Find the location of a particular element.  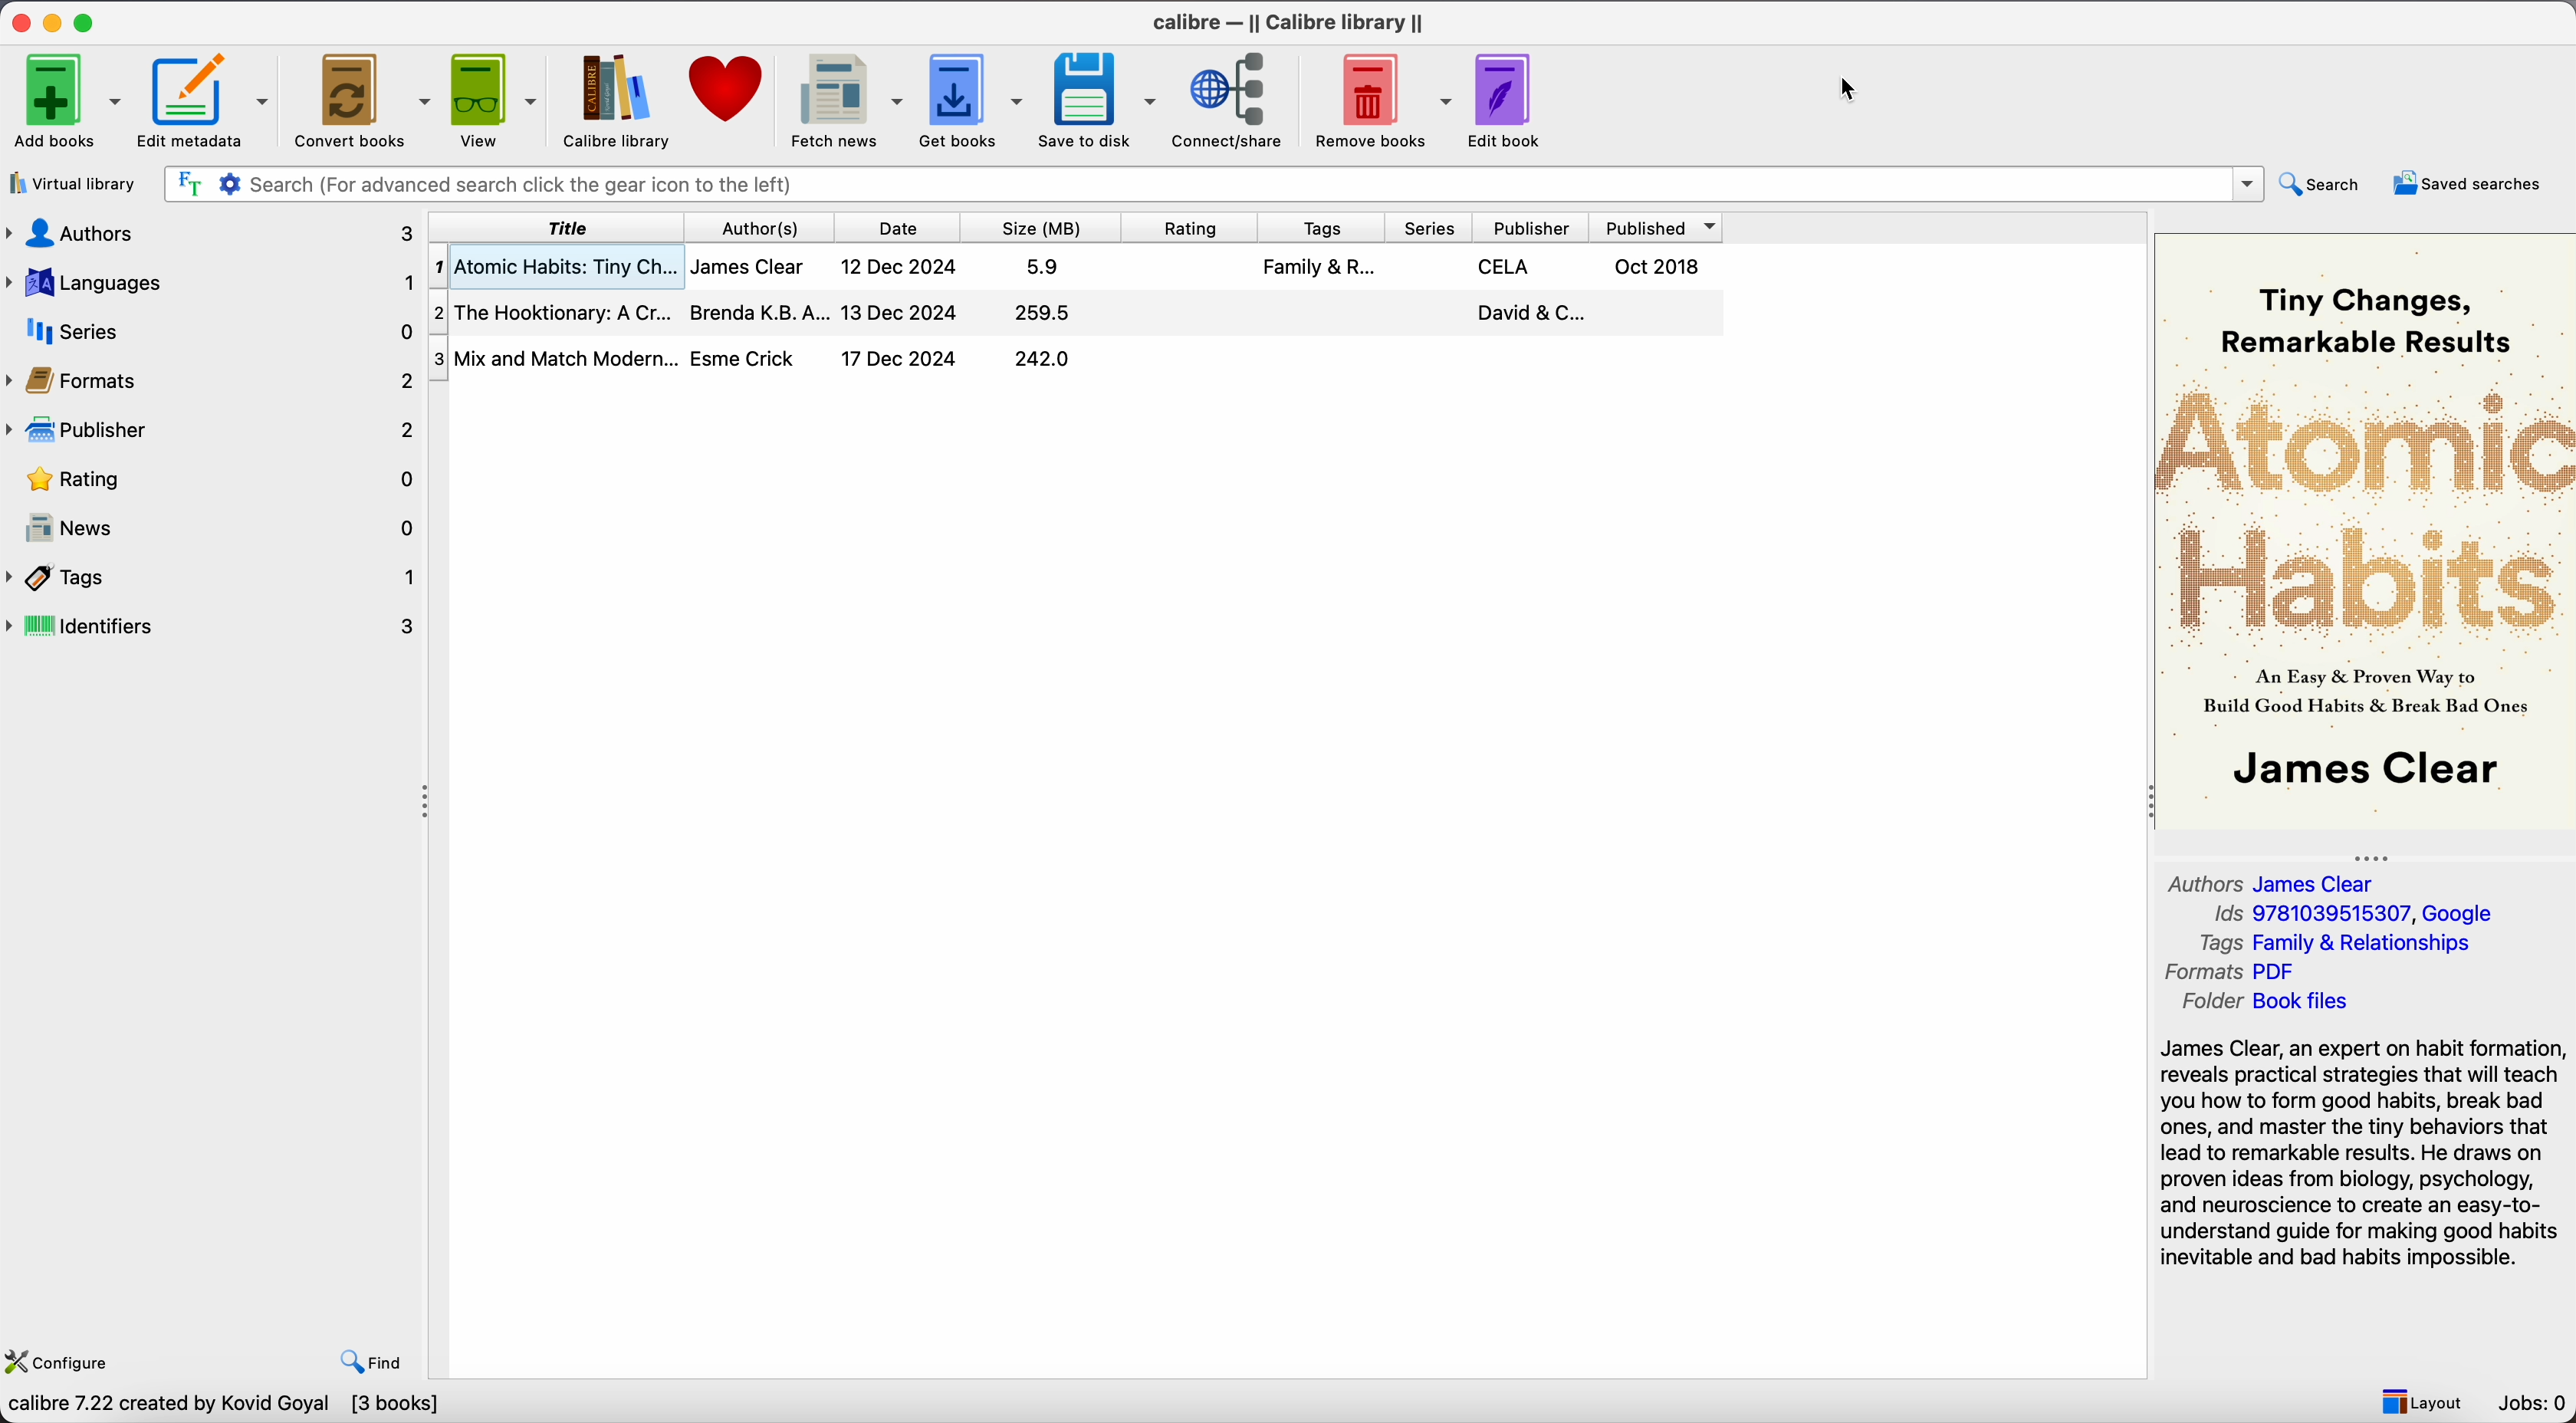

Tags Family & Relationships is located at coordinates (2344, 942).